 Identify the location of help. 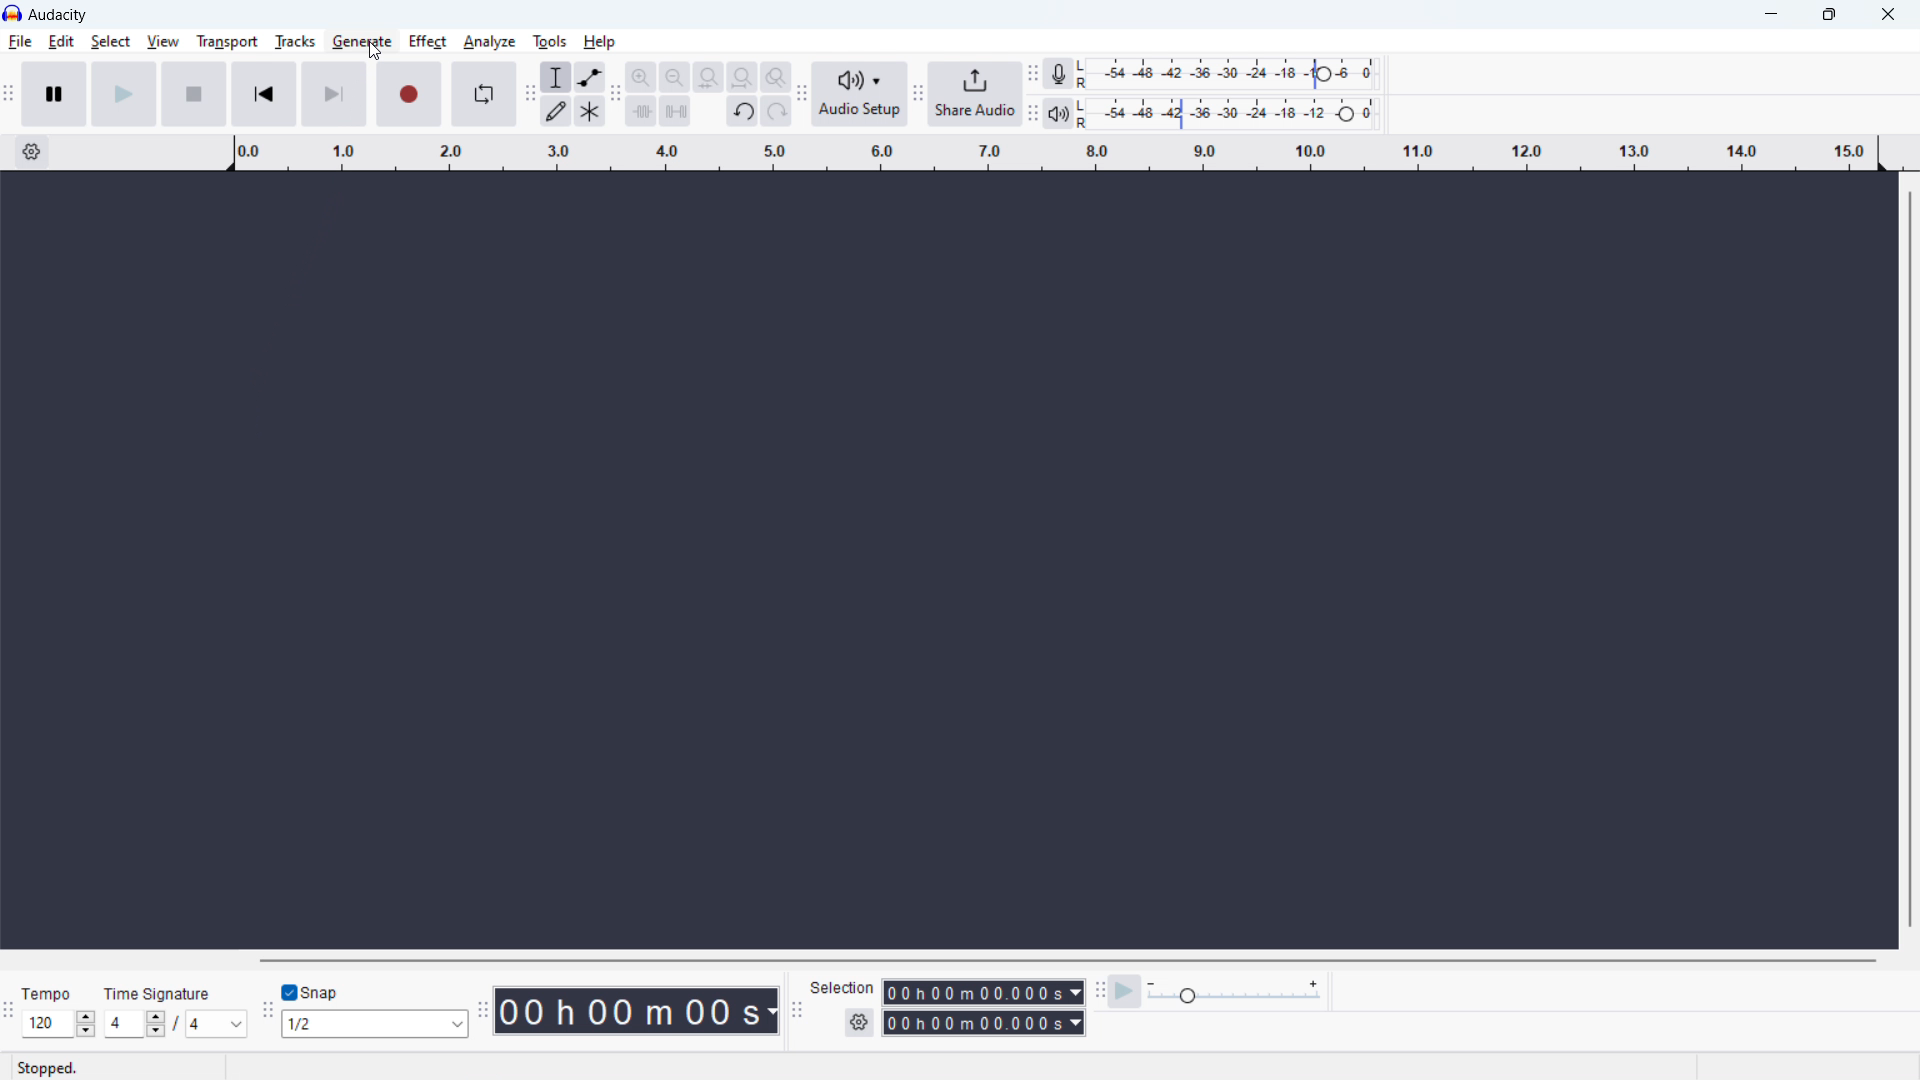
(600, 42).